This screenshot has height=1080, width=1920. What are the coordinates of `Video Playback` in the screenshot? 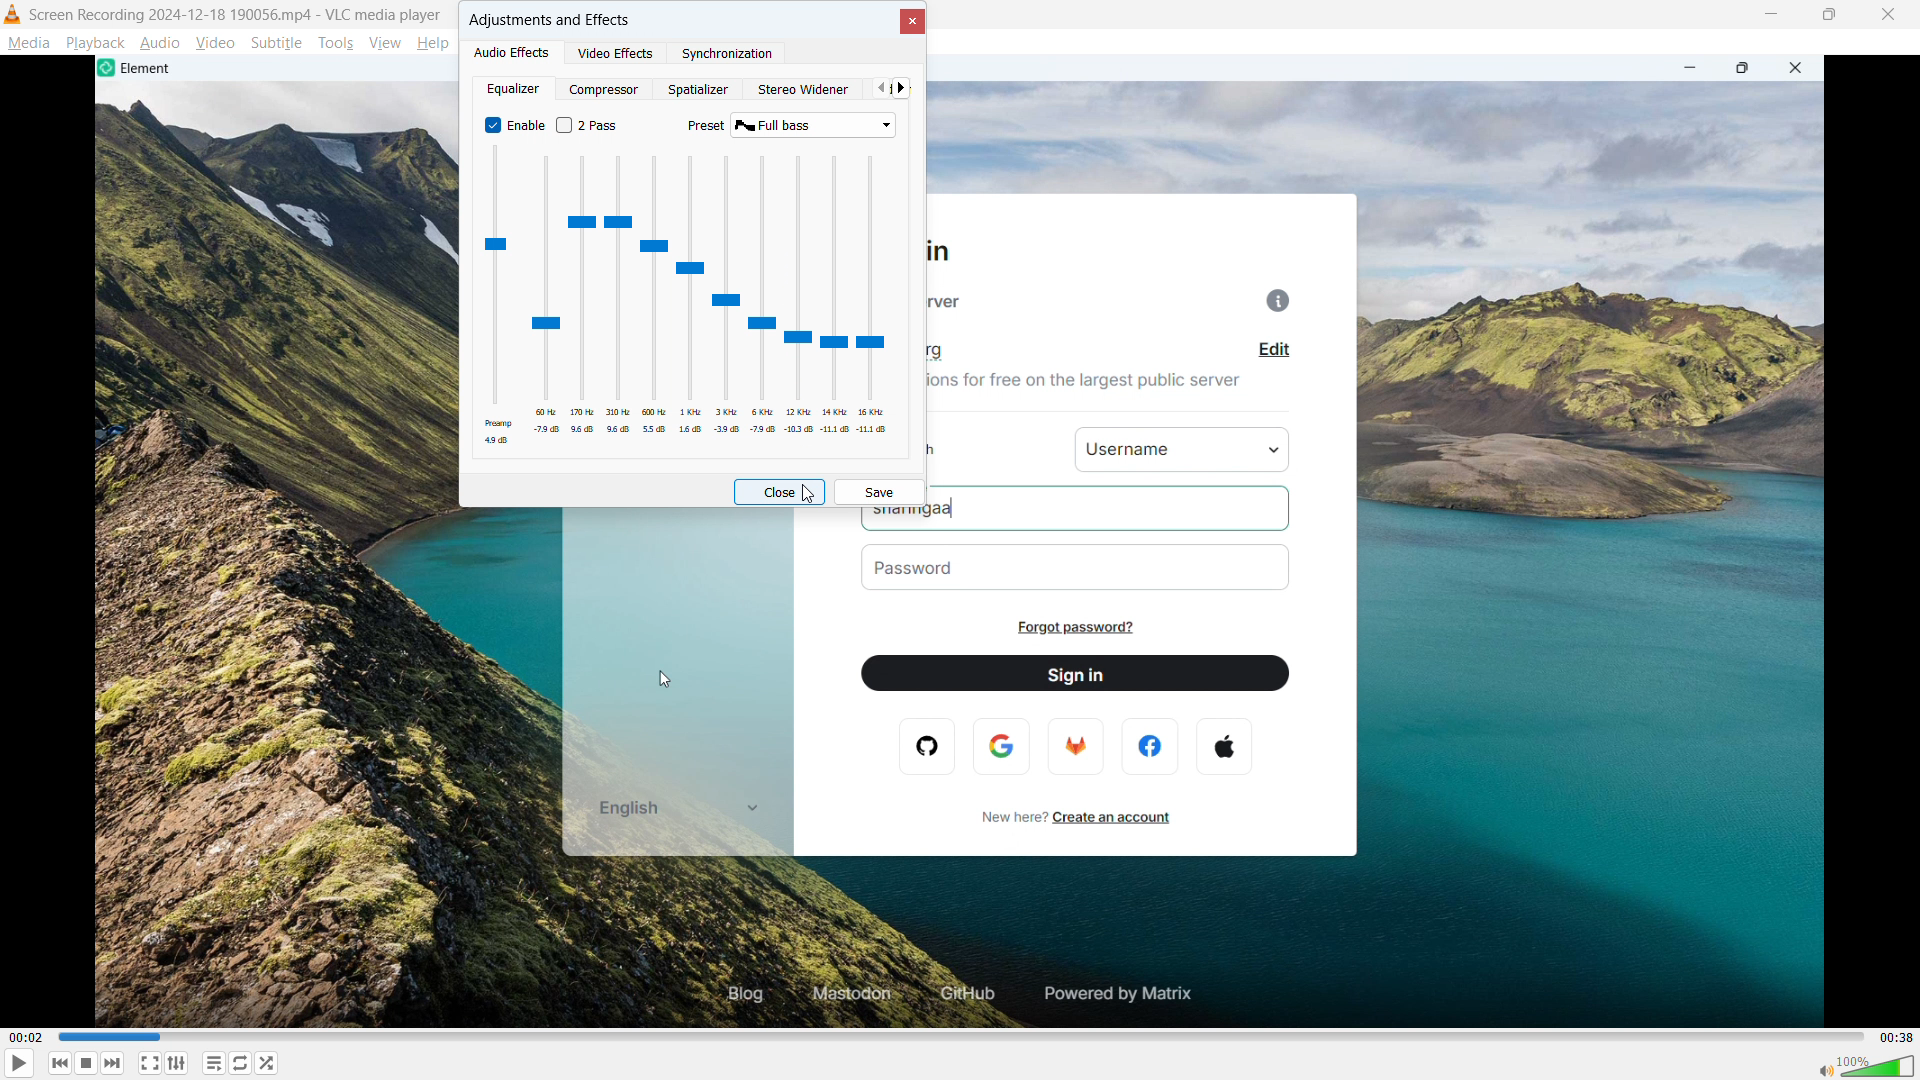 It's located at (962, 768).